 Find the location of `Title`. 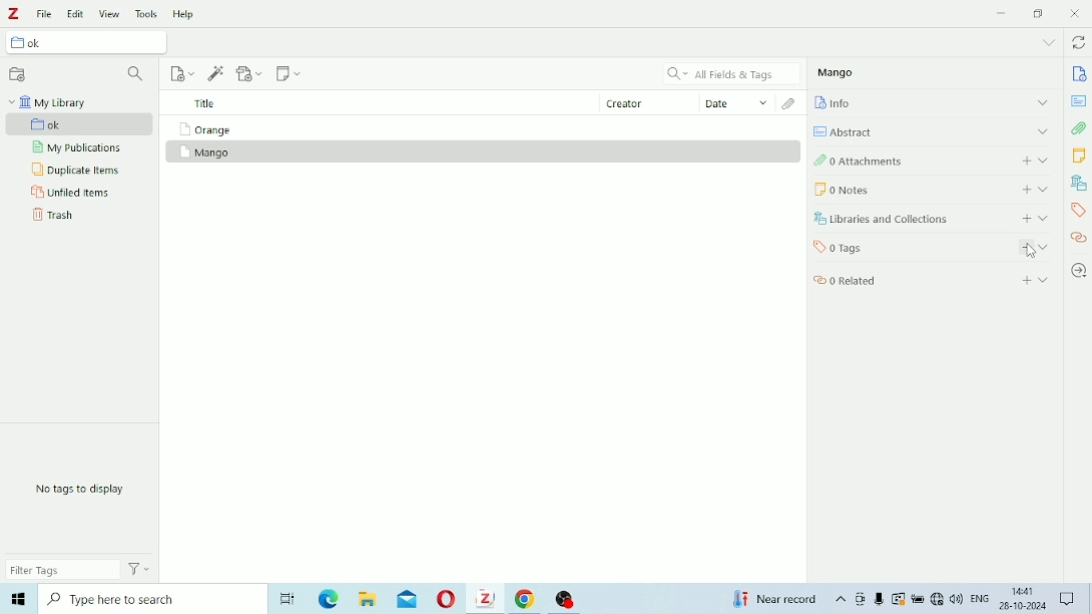

Title is located at coordinates (207, 104).